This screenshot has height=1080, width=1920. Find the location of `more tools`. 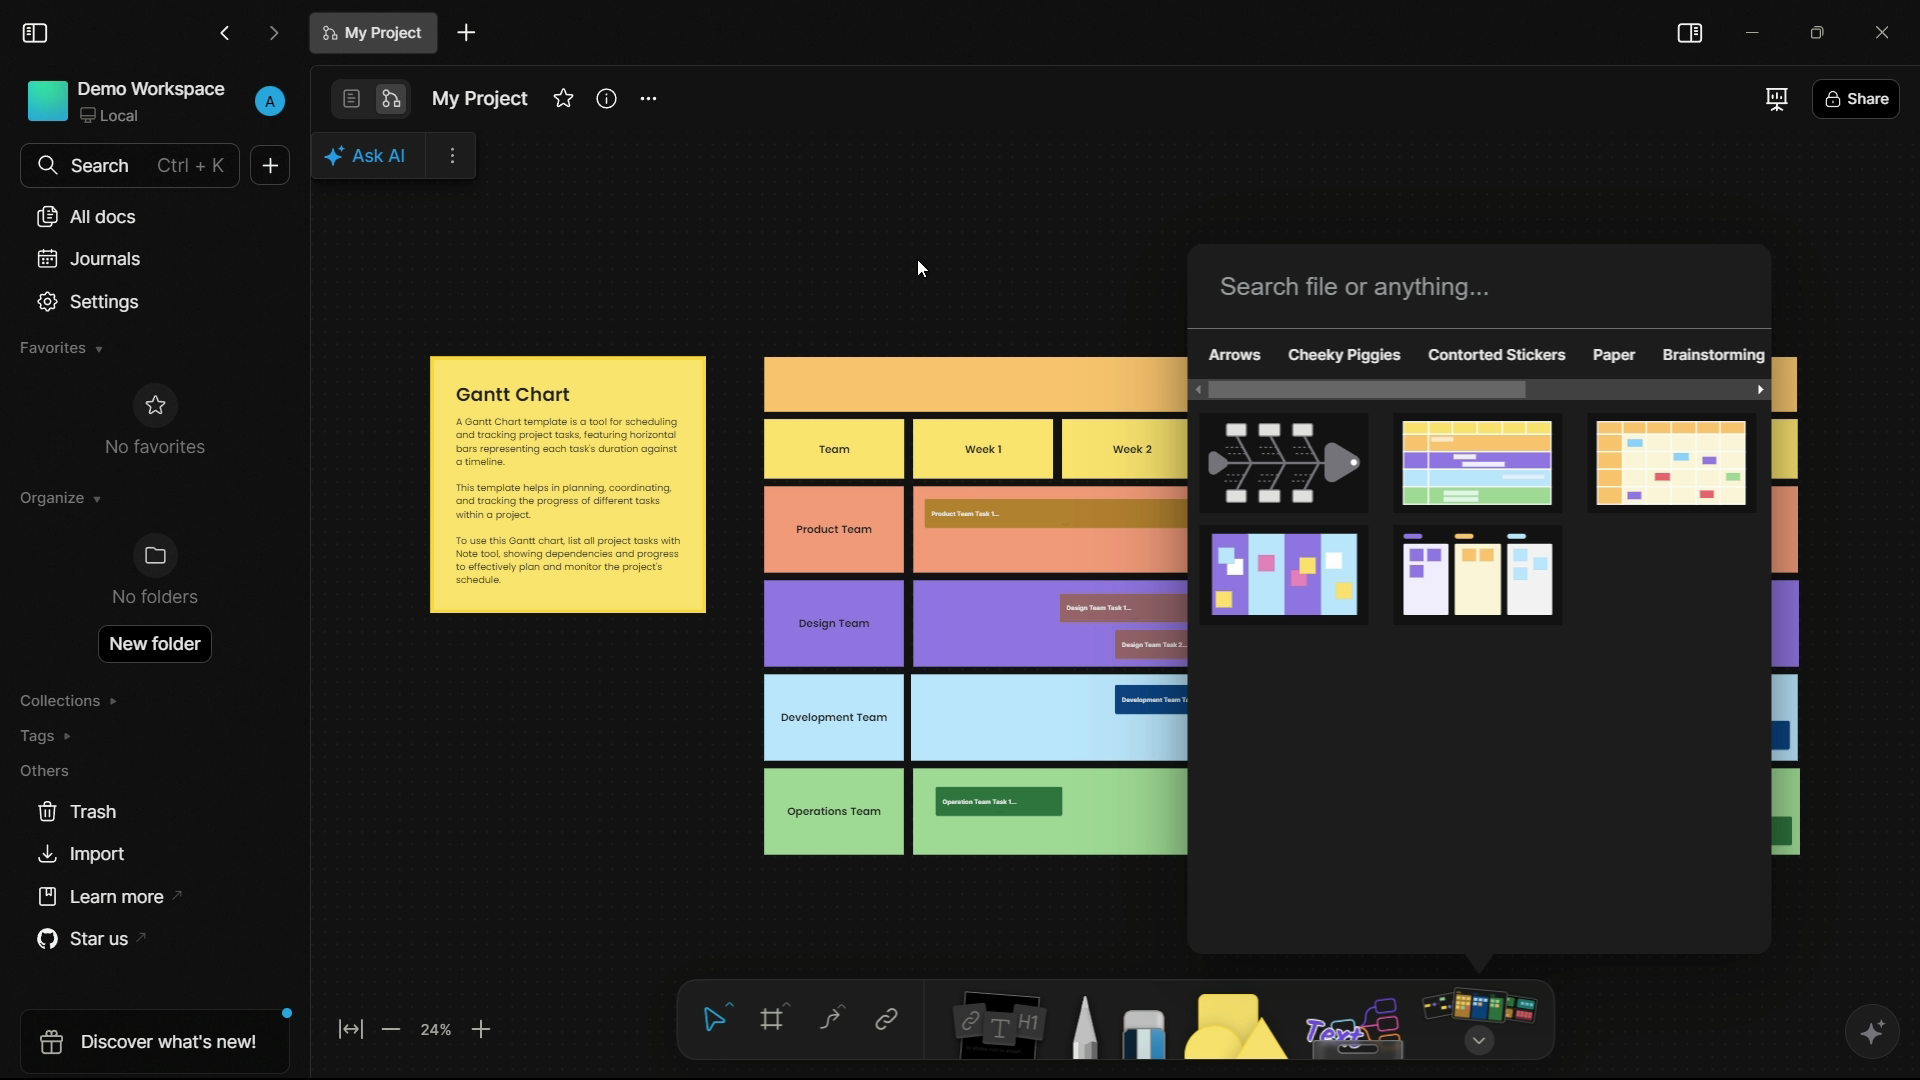

more tools is located at coordinates (1481, 1019).